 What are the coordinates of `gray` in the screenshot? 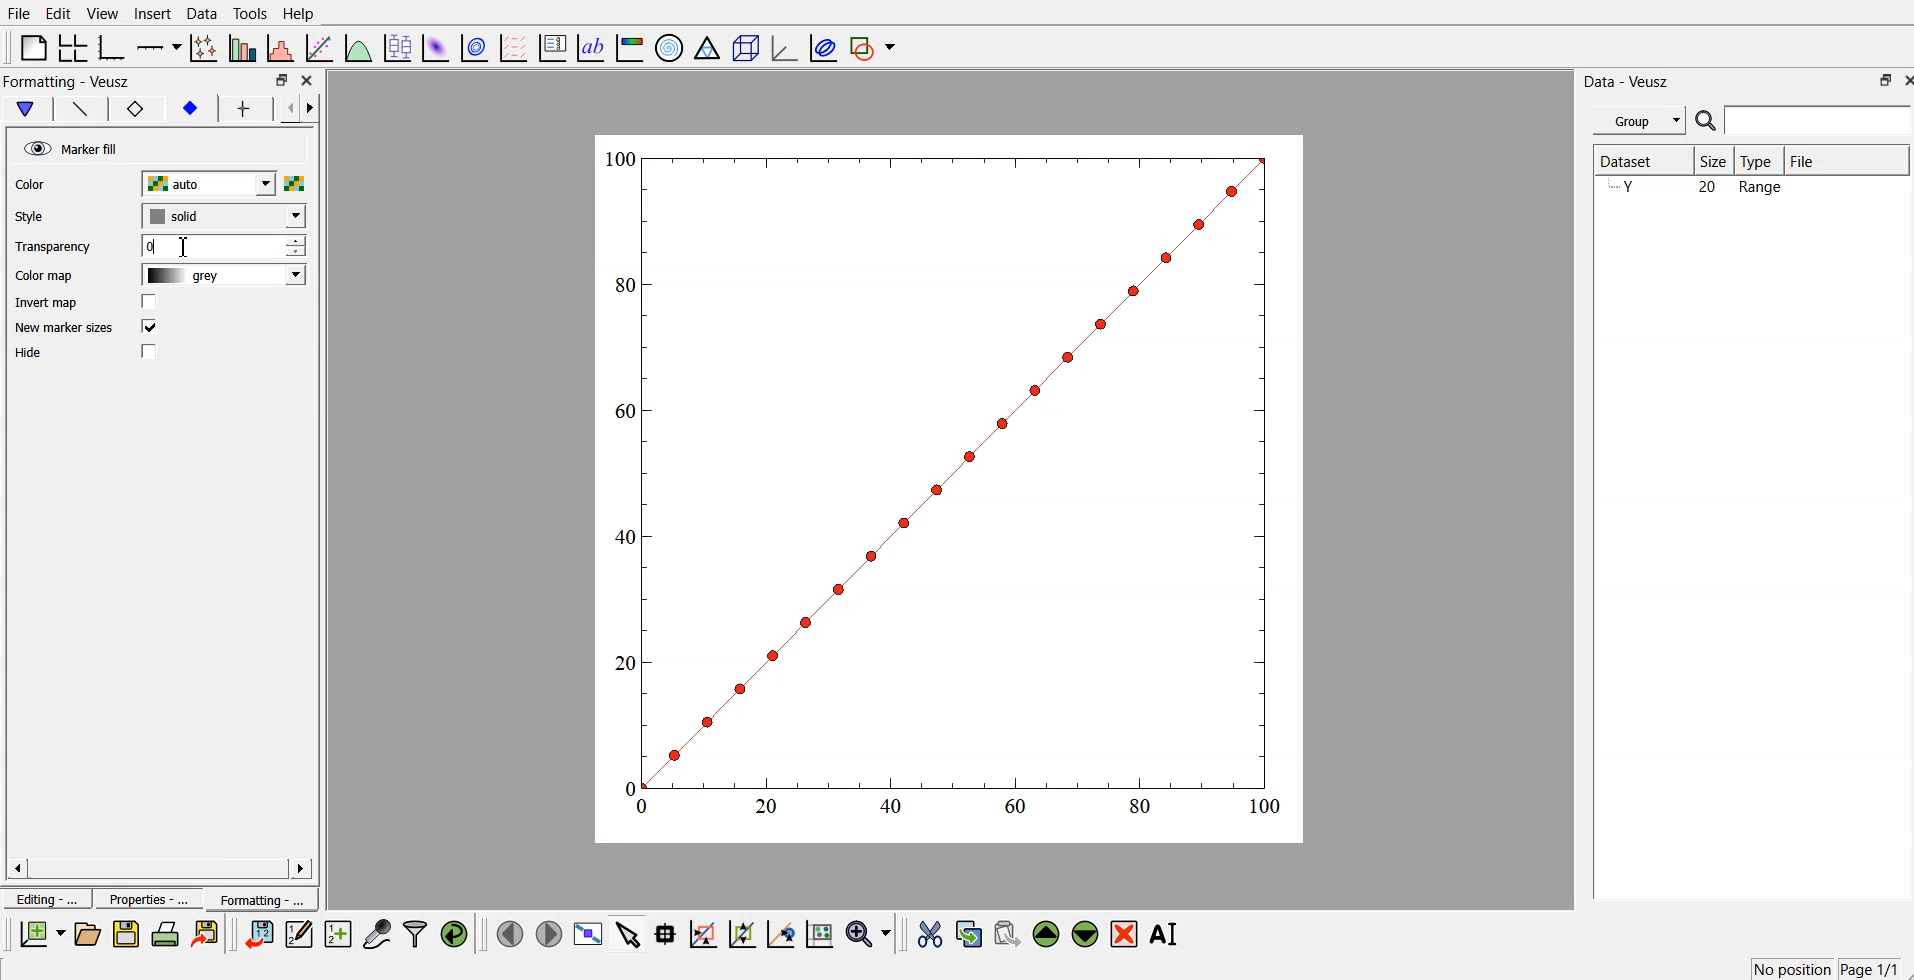 It's located at (219, 277).